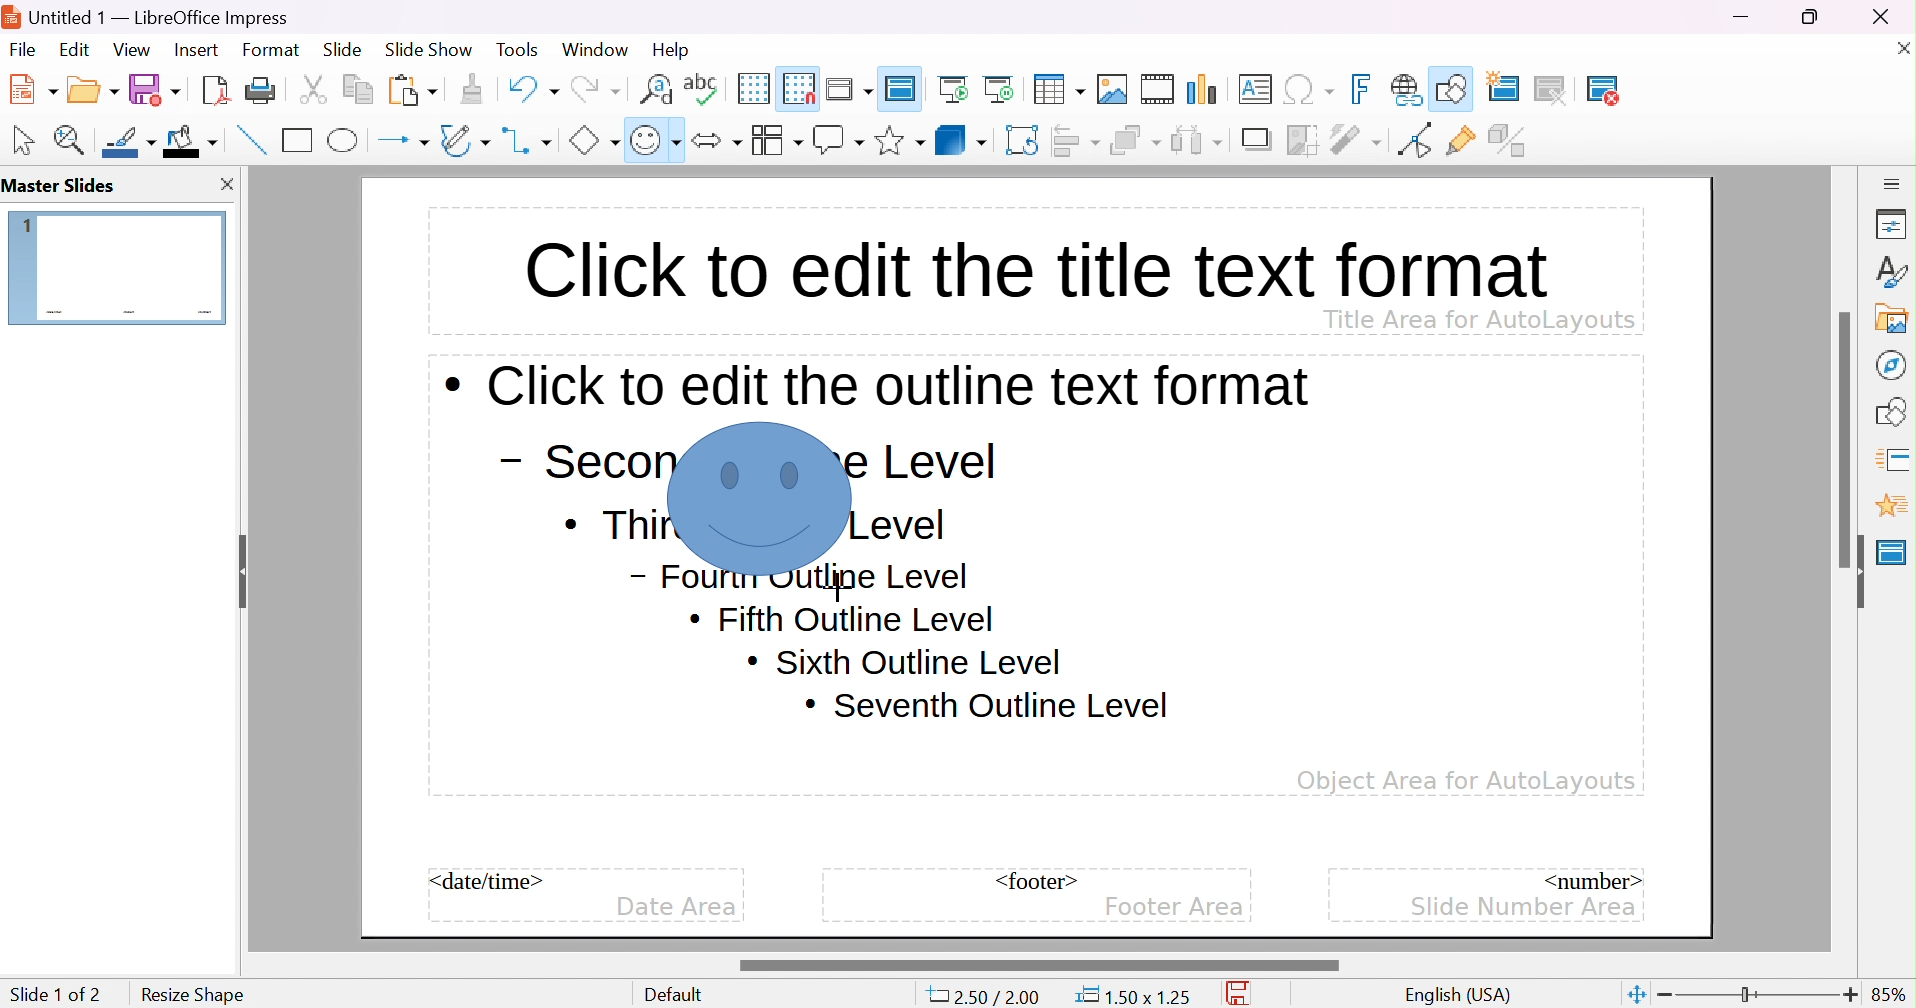 This screenshot has width=1916, height=1008. Describe the element at coordinates (73, 139) in the screenshot. I see `zoom & pan` at that location.